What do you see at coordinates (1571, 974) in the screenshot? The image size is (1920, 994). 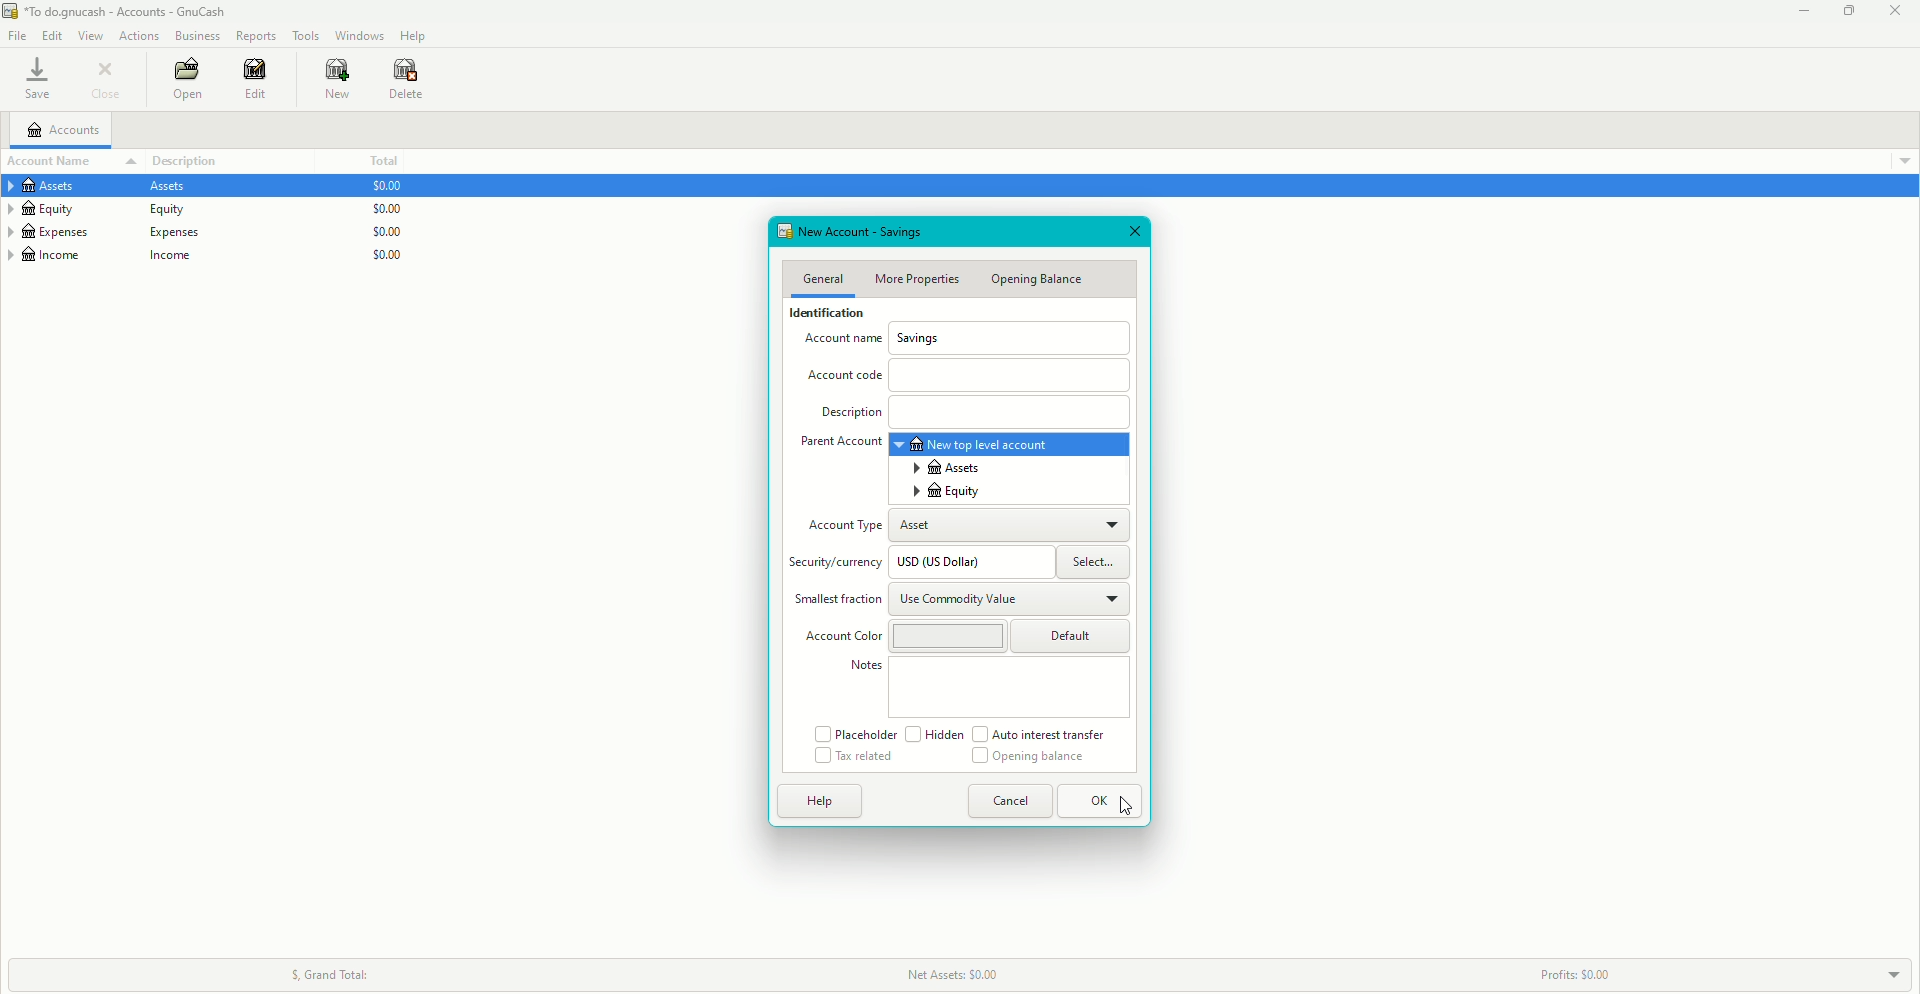 I see `Profits` at bounding box center [1571, 974].